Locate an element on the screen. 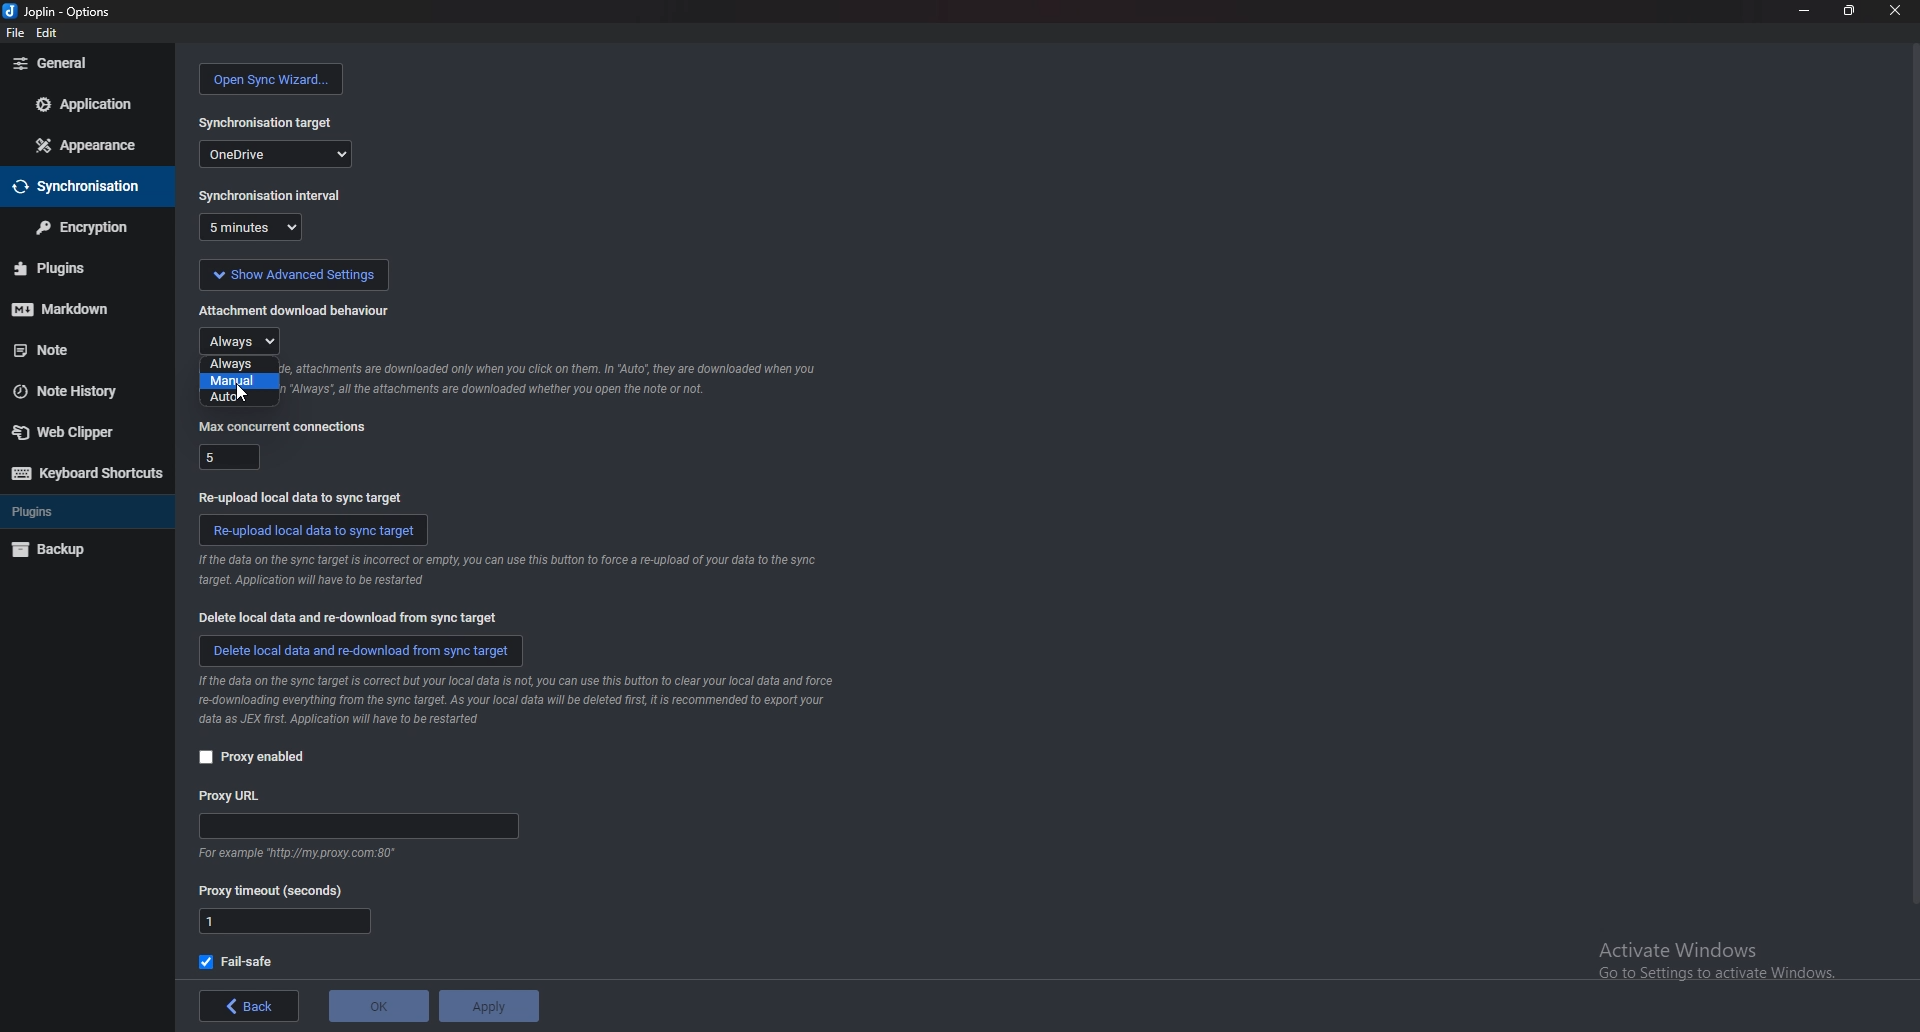 This screenshot has width=1920, height=1032. proxy url is located at coordinates (231, 797).